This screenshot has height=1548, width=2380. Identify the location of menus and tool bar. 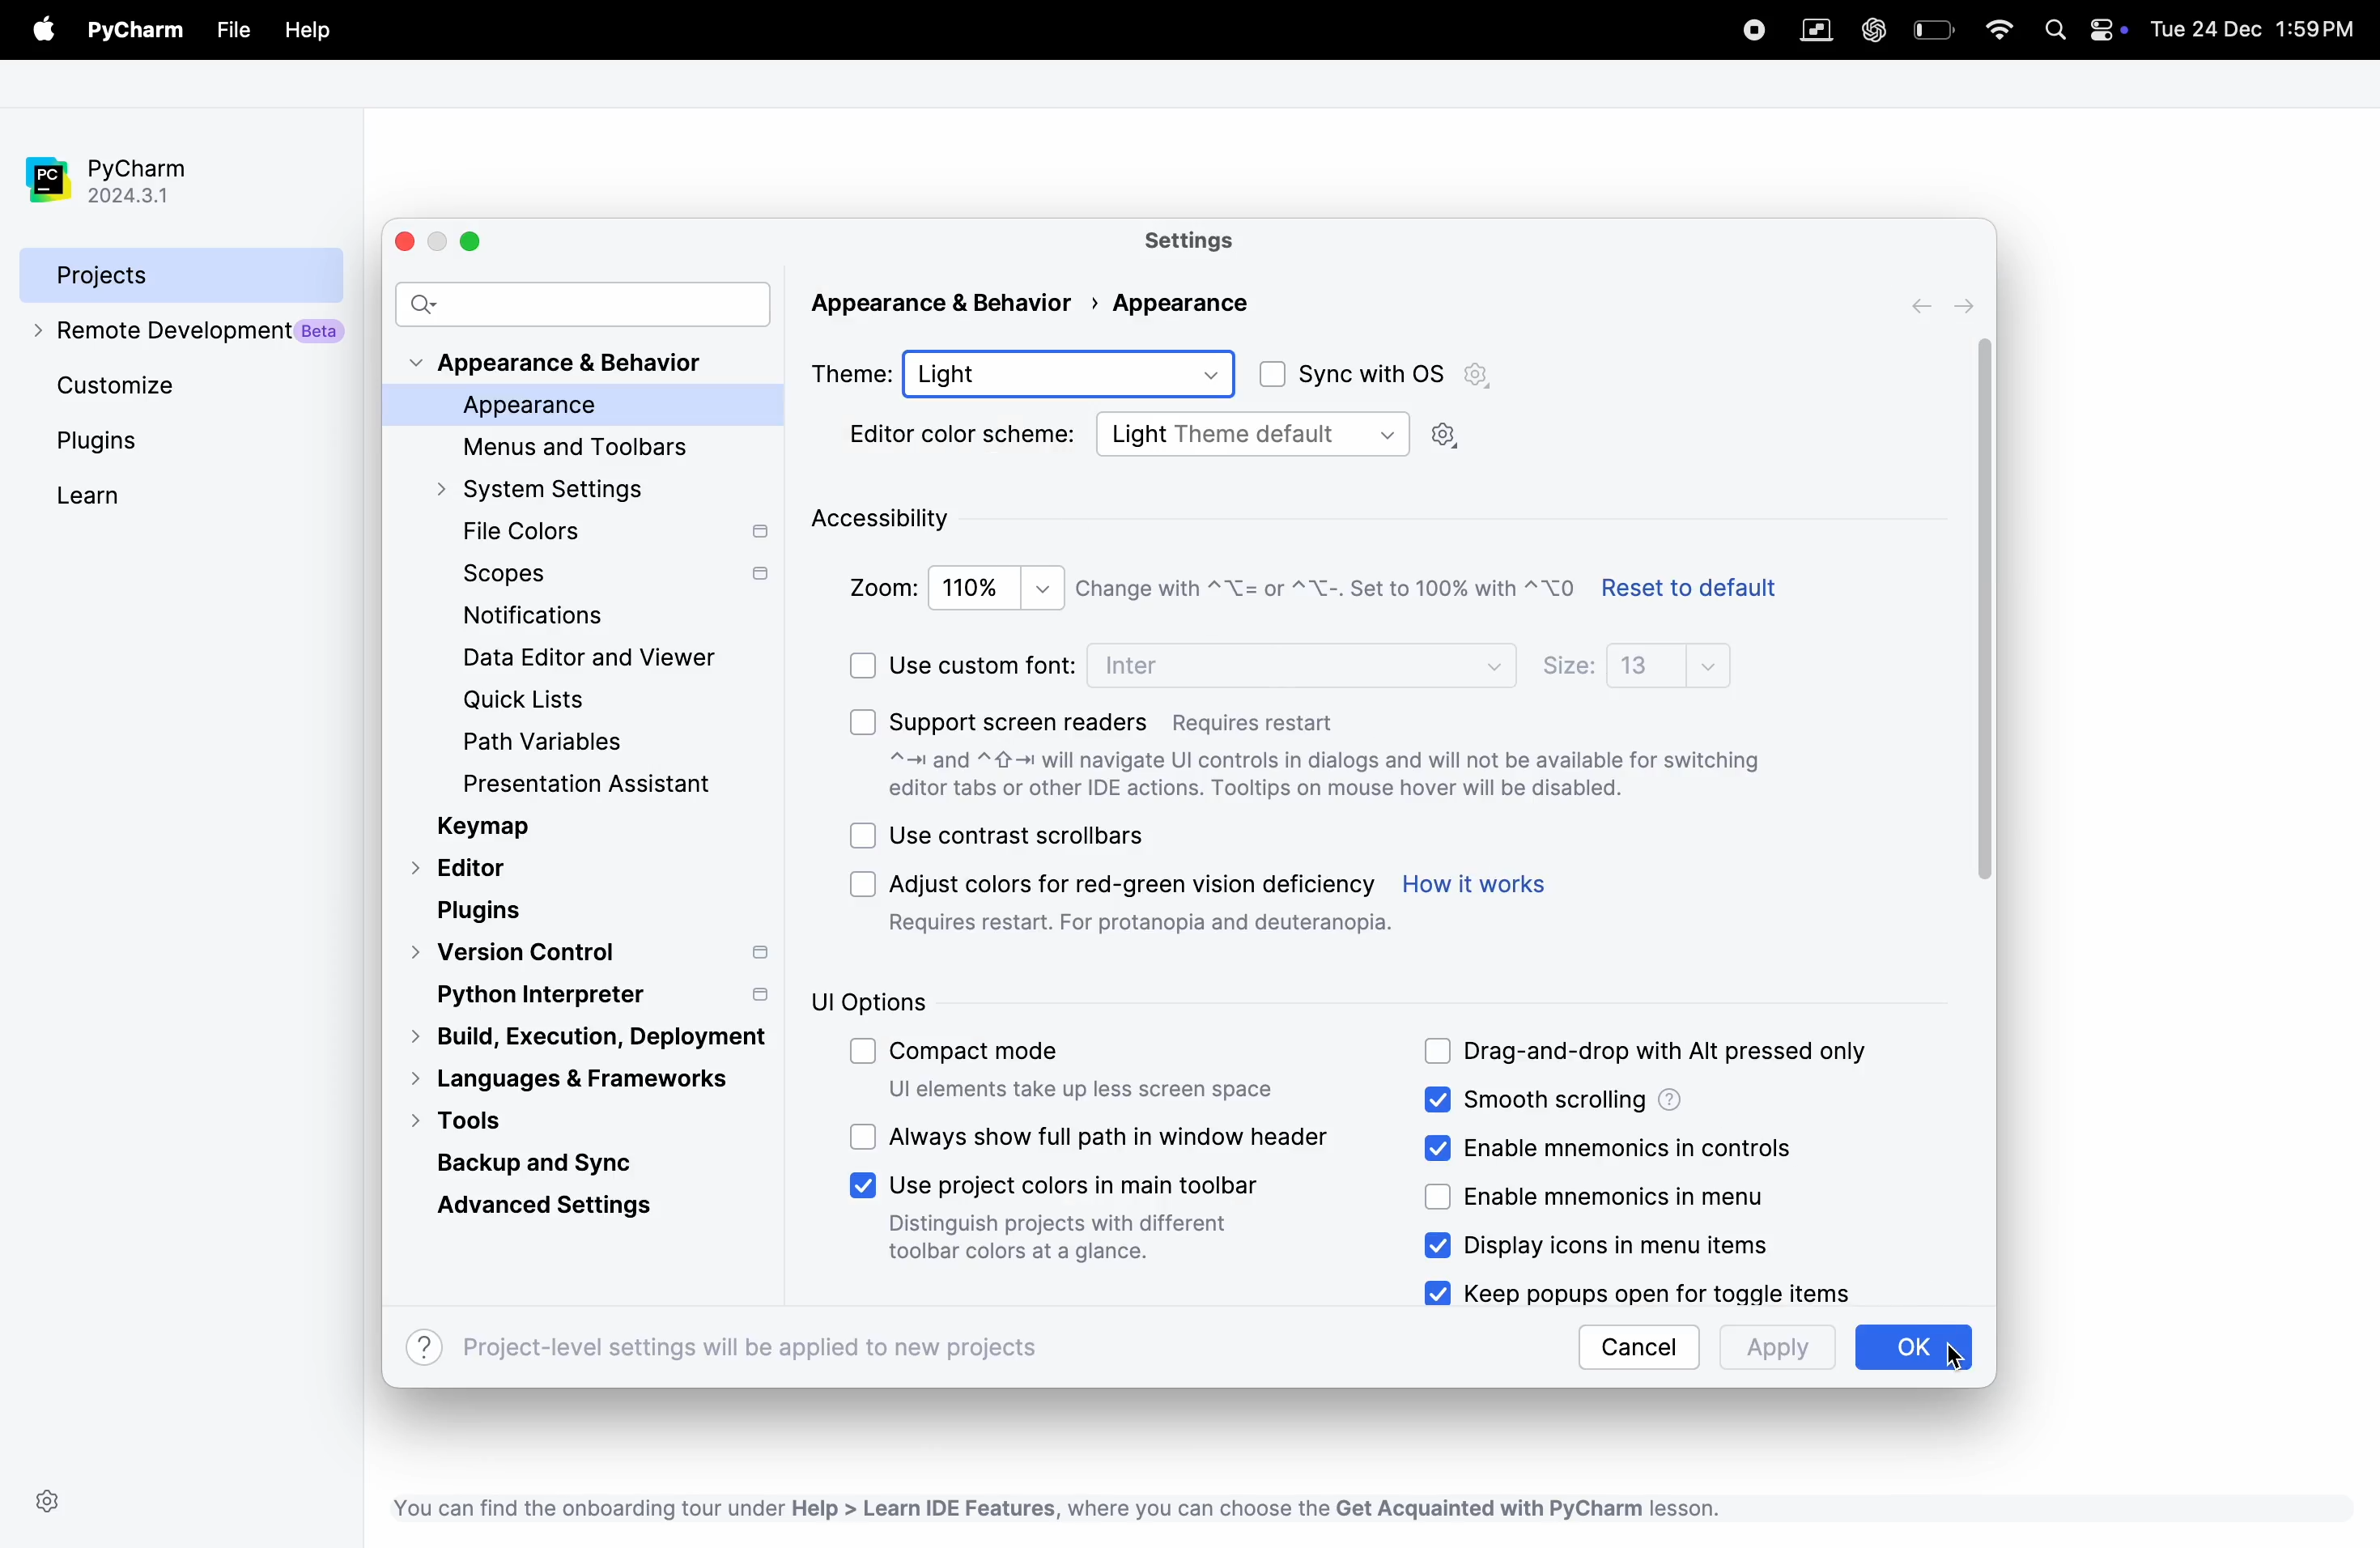
(581, 449).